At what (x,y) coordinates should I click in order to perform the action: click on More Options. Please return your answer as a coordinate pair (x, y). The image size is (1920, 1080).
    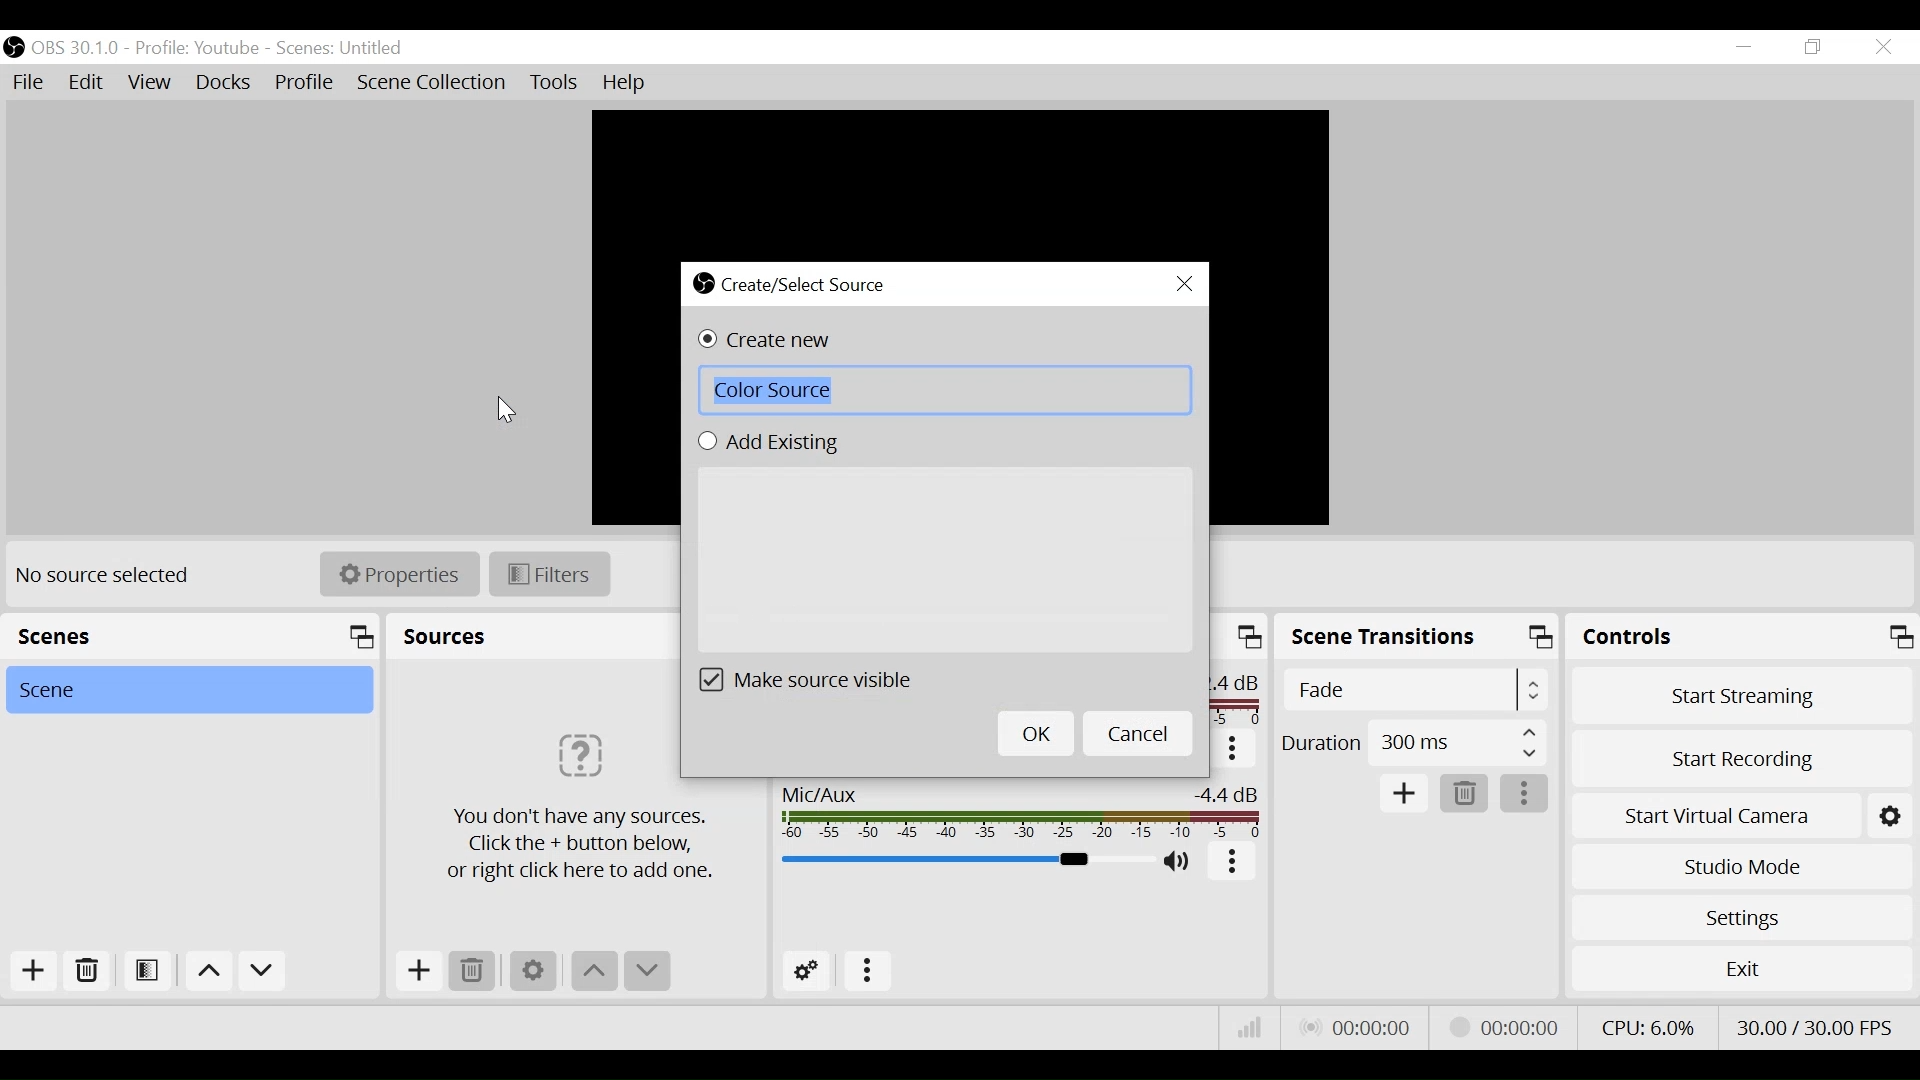
    Looking at the image, I should click on (873, 968).